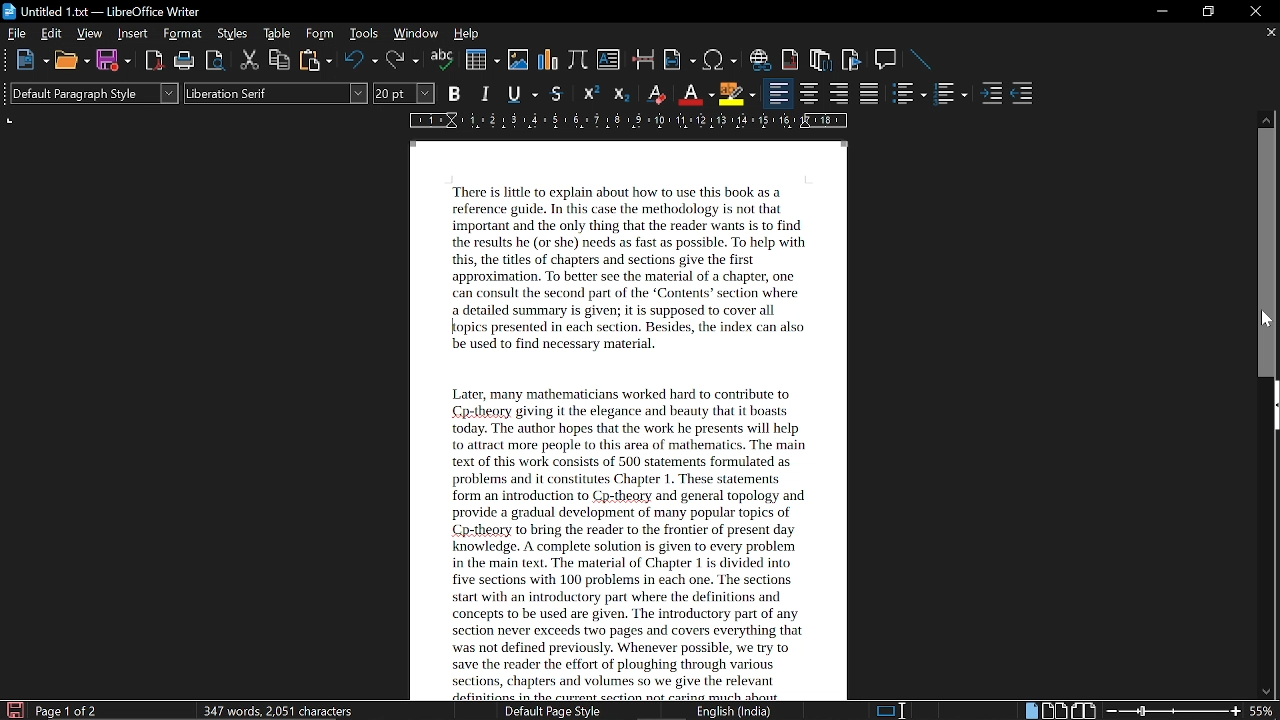 Image resolution: width=1280 pixels, height=720 pixels. I want to click on open, so click(71, 61).